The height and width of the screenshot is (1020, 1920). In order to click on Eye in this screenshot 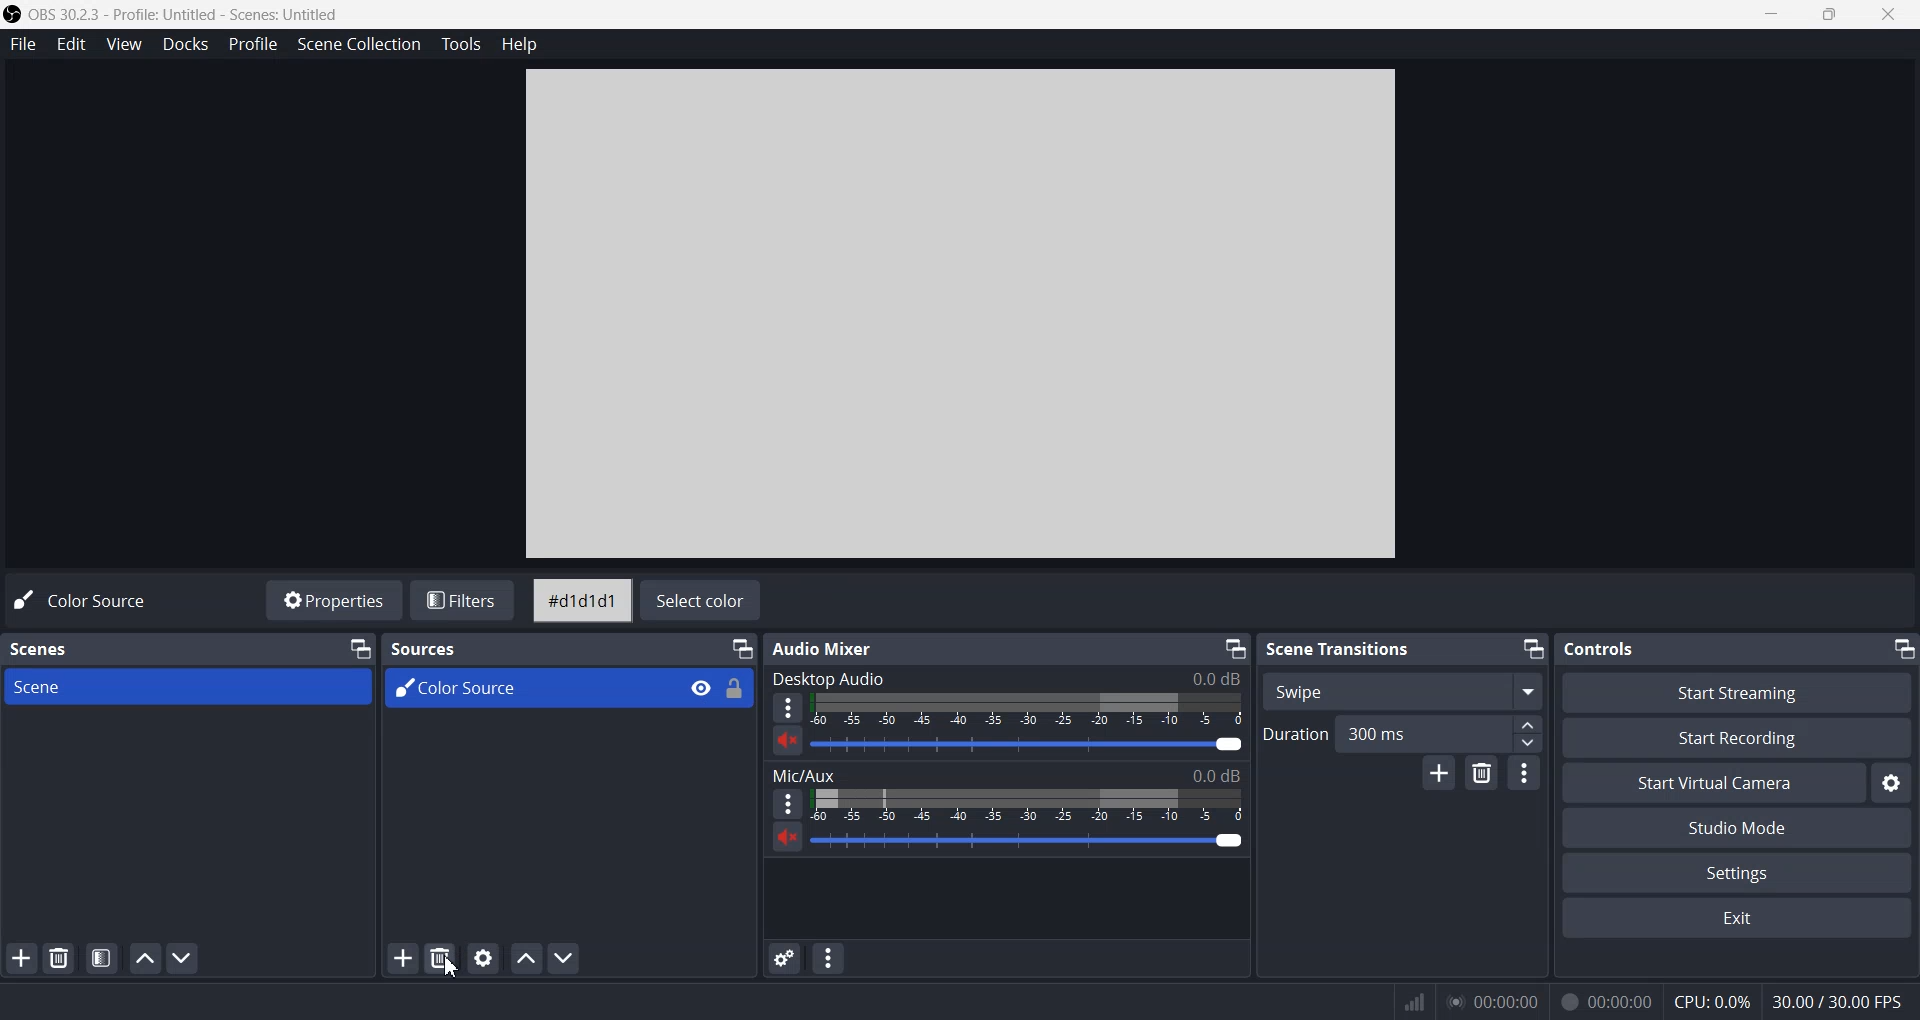, I will do `click(701, 688)`.